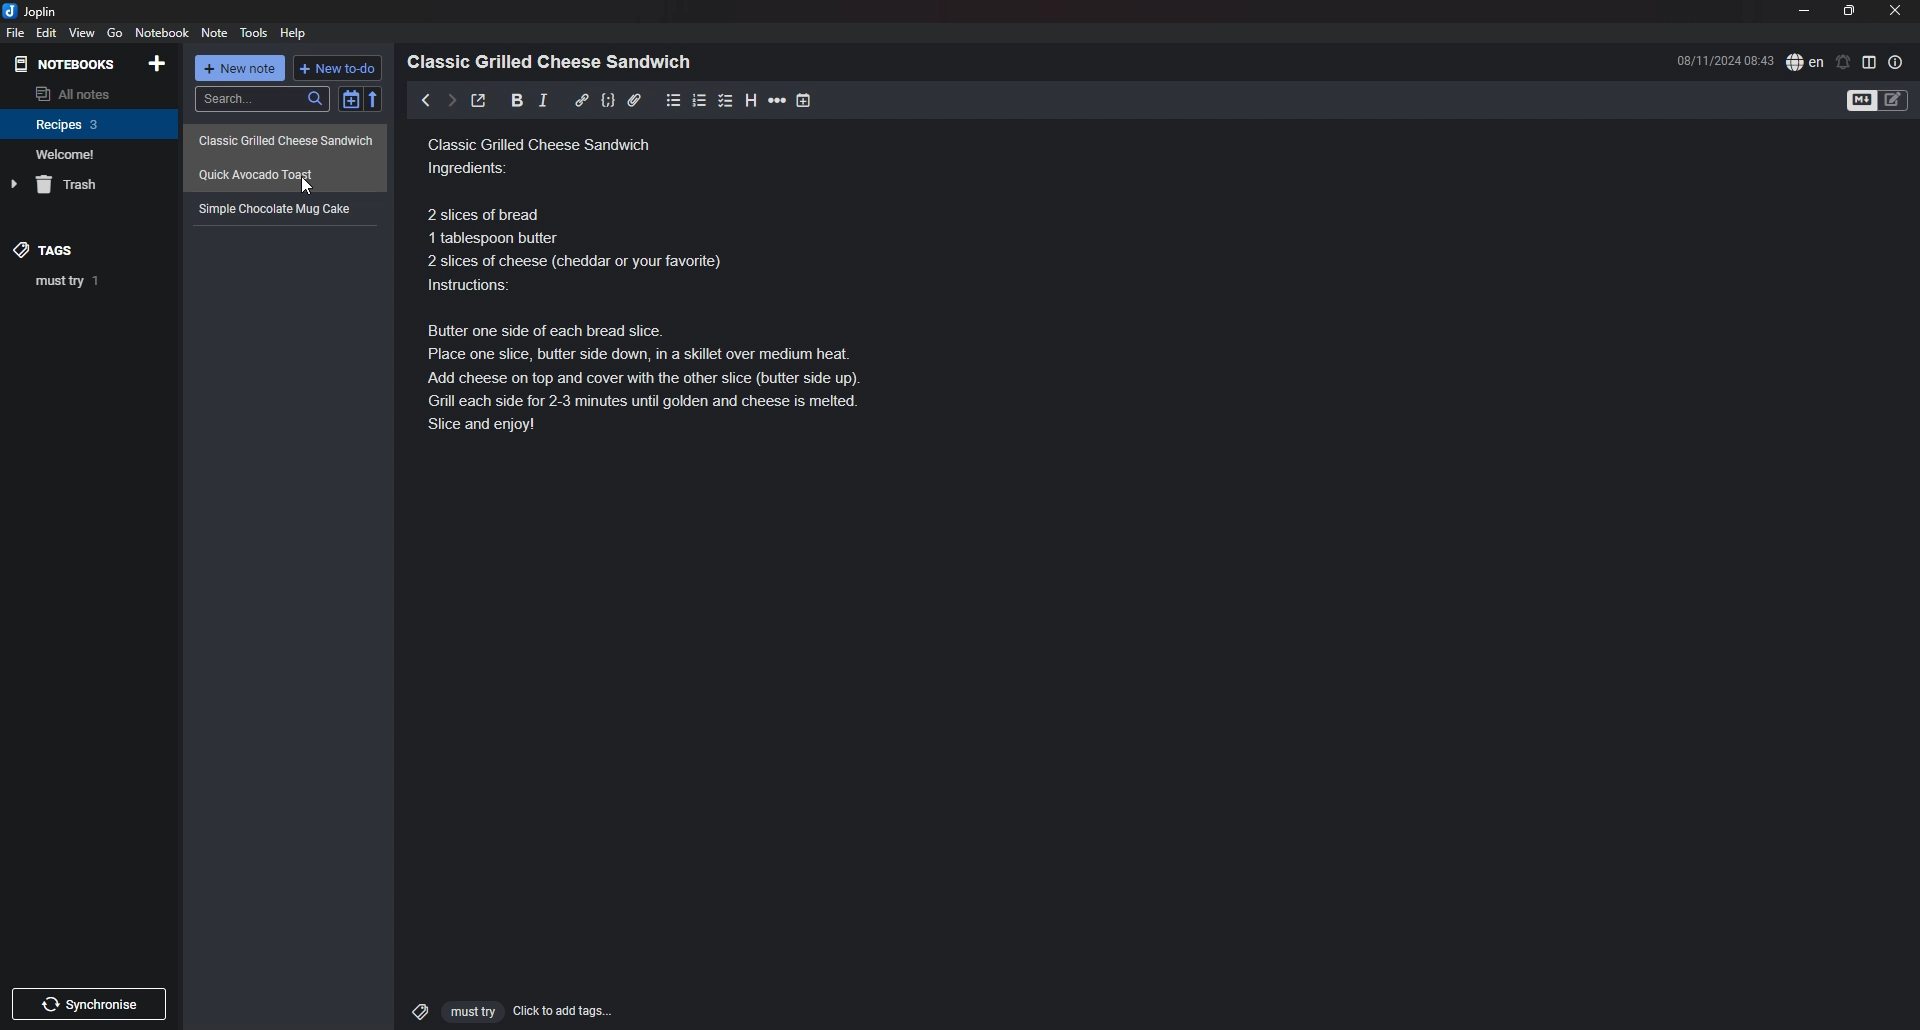 The height and width of the screenshot is (1030, 1920). Describe the element at coordinates (339, 68) in the screenshot. I see `new todo` at that location.